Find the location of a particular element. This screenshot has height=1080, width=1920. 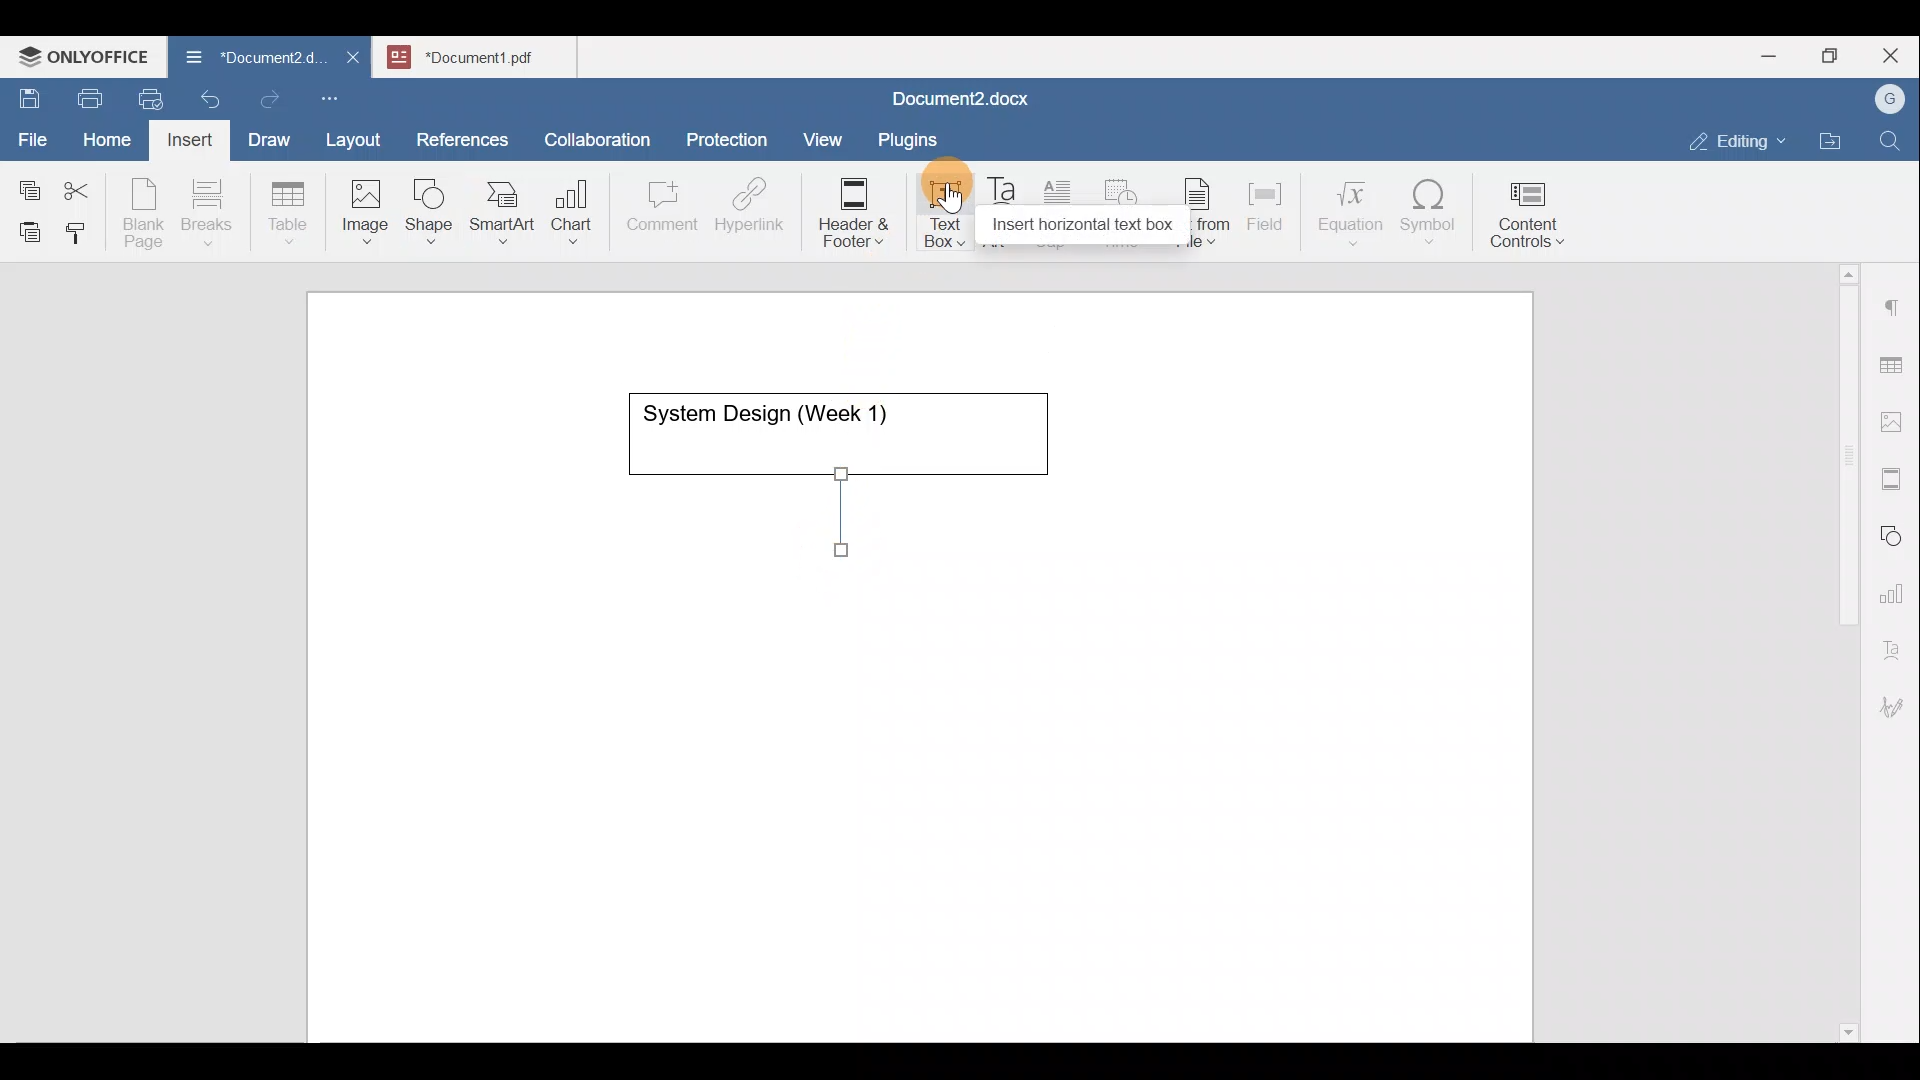

File is located at coordinates (34, 133).